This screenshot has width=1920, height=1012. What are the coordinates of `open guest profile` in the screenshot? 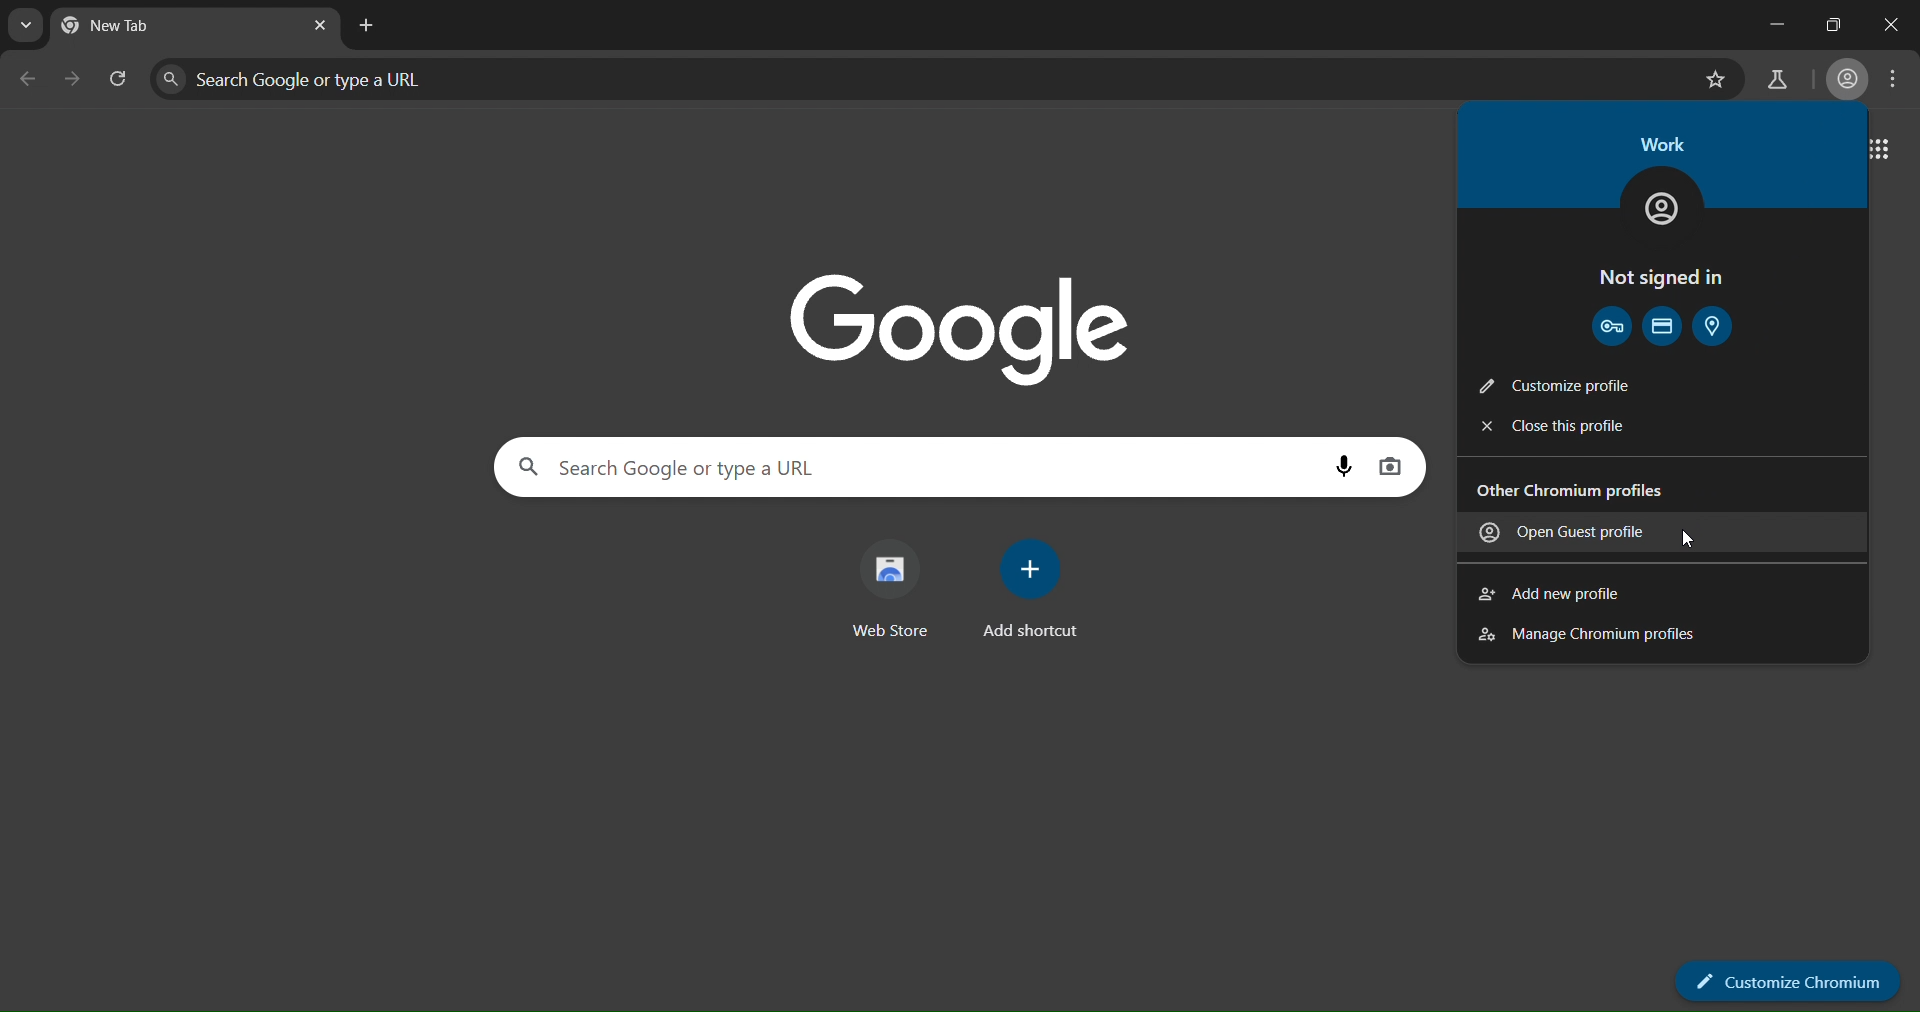 It's located at (1580, 531).